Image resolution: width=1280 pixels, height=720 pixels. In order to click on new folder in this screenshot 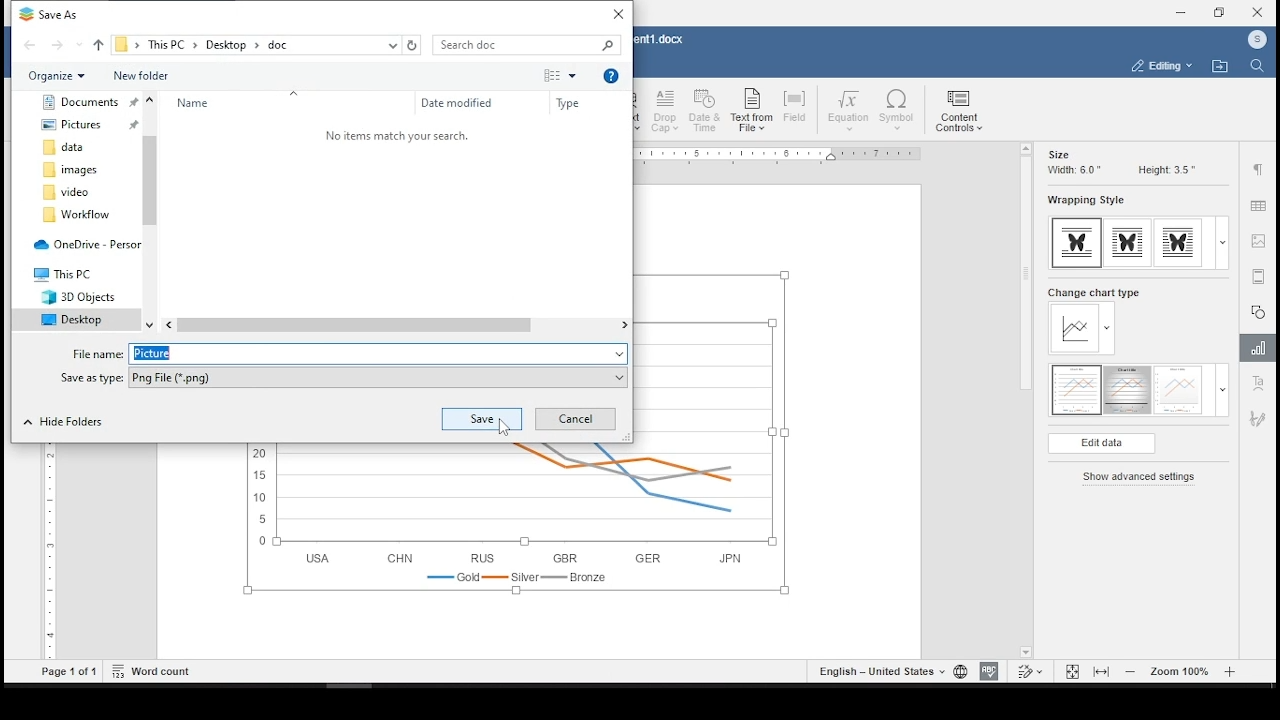, I will do `click(141, 74)`.